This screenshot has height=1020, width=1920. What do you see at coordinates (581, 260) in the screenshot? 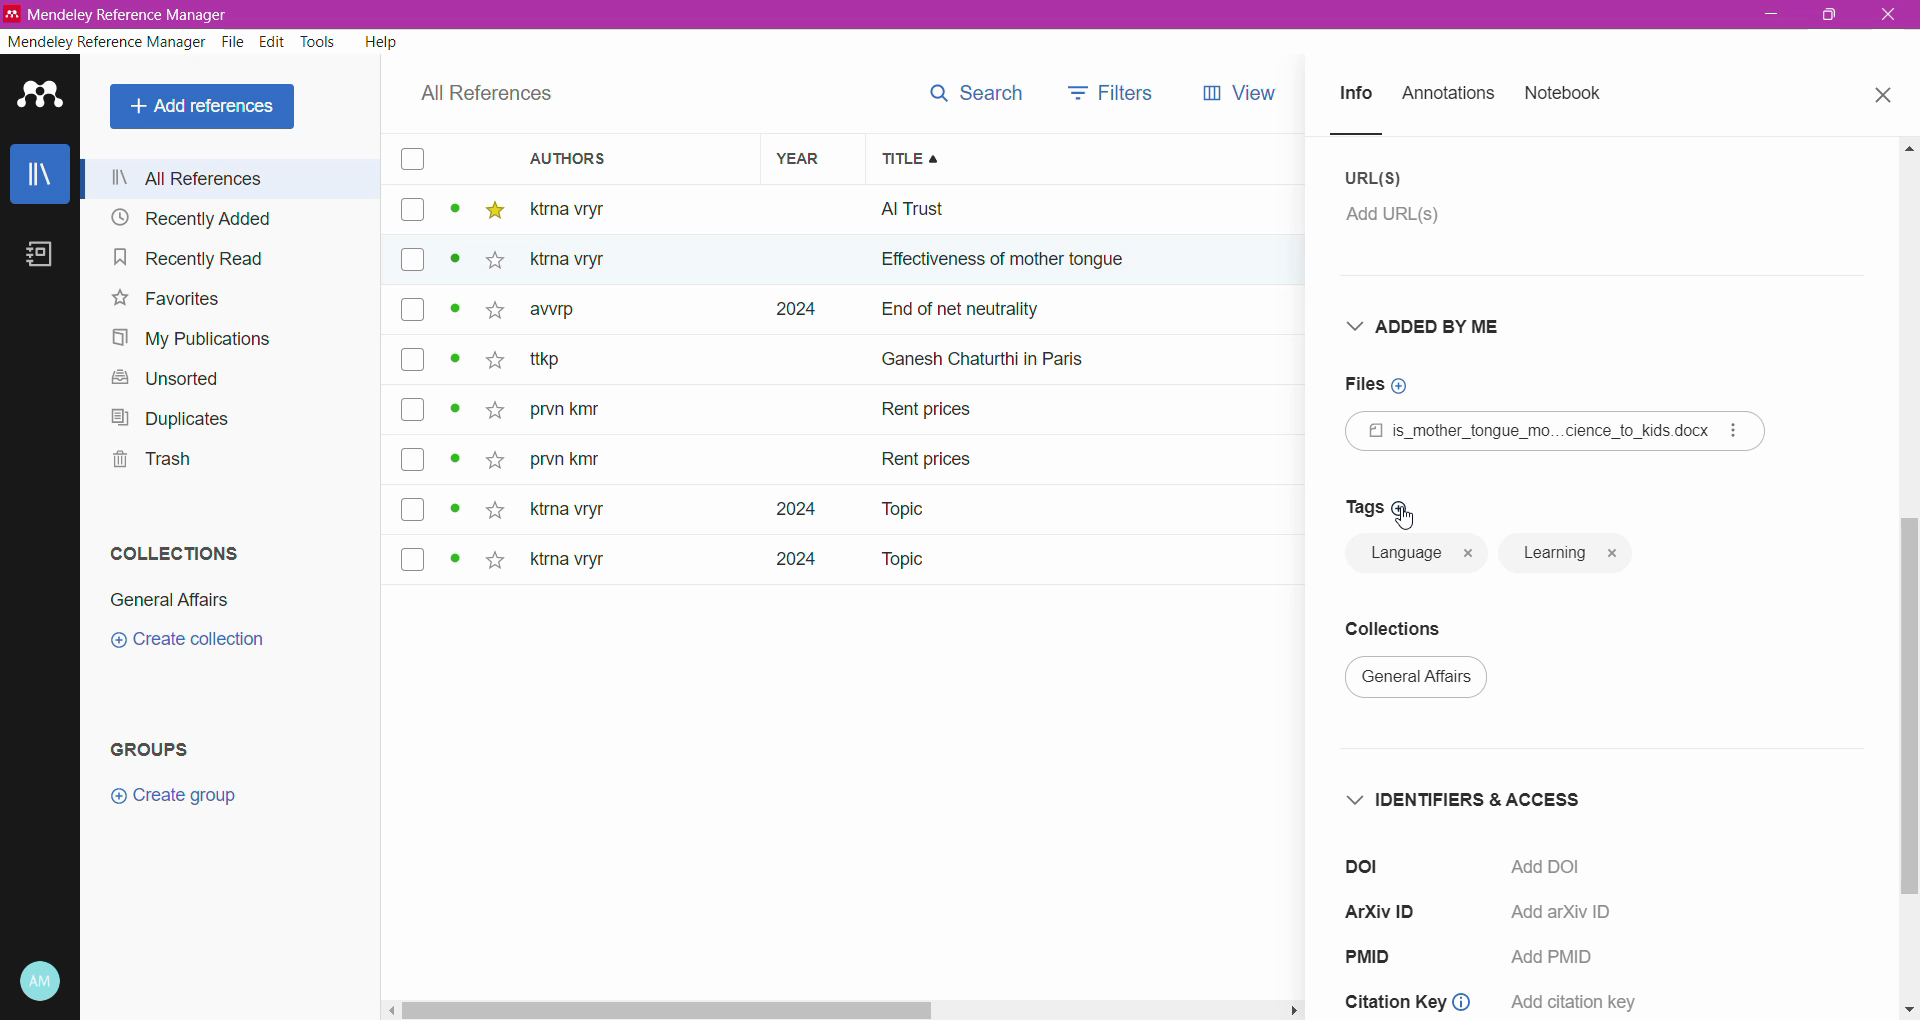
I see `` at bounding box center [581, 260].